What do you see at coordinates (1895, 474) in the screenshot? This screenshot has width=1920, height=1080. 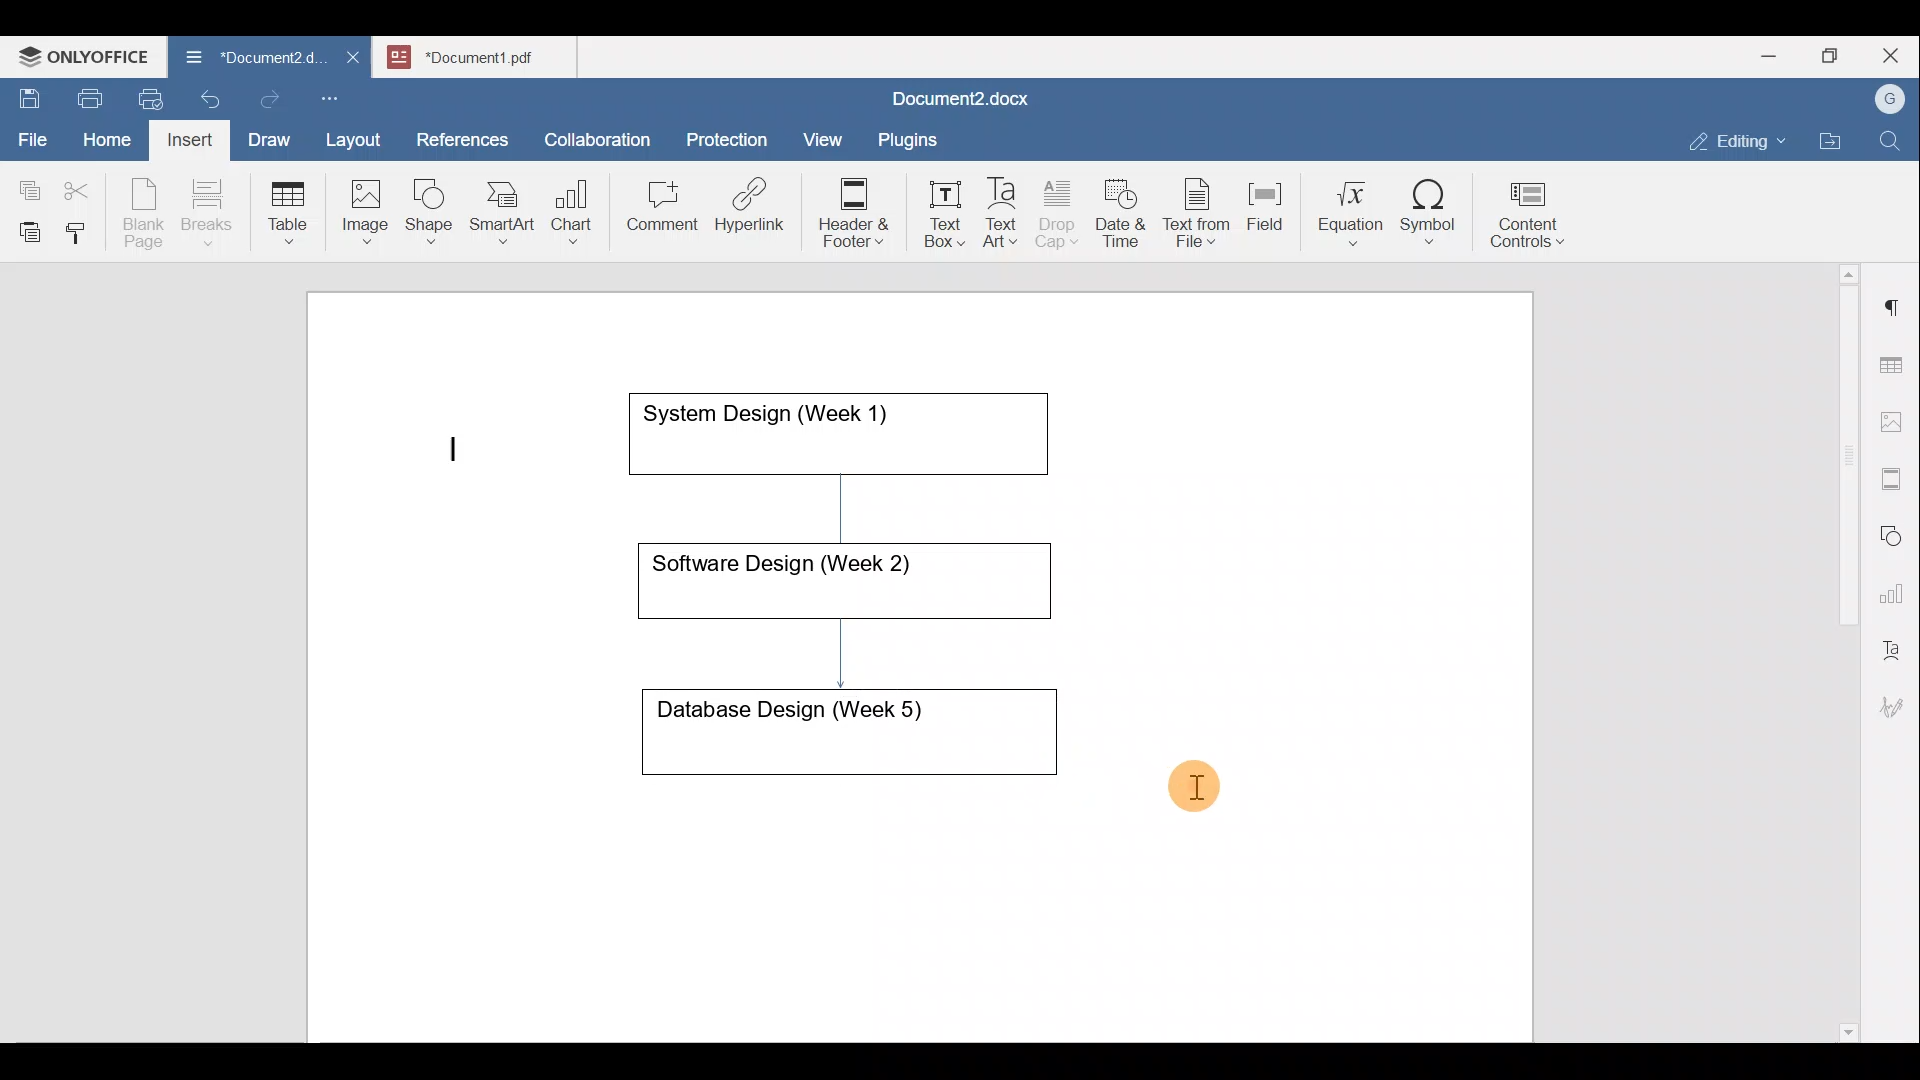 I see `Headers & footers` at bounding box center [1895, 474].